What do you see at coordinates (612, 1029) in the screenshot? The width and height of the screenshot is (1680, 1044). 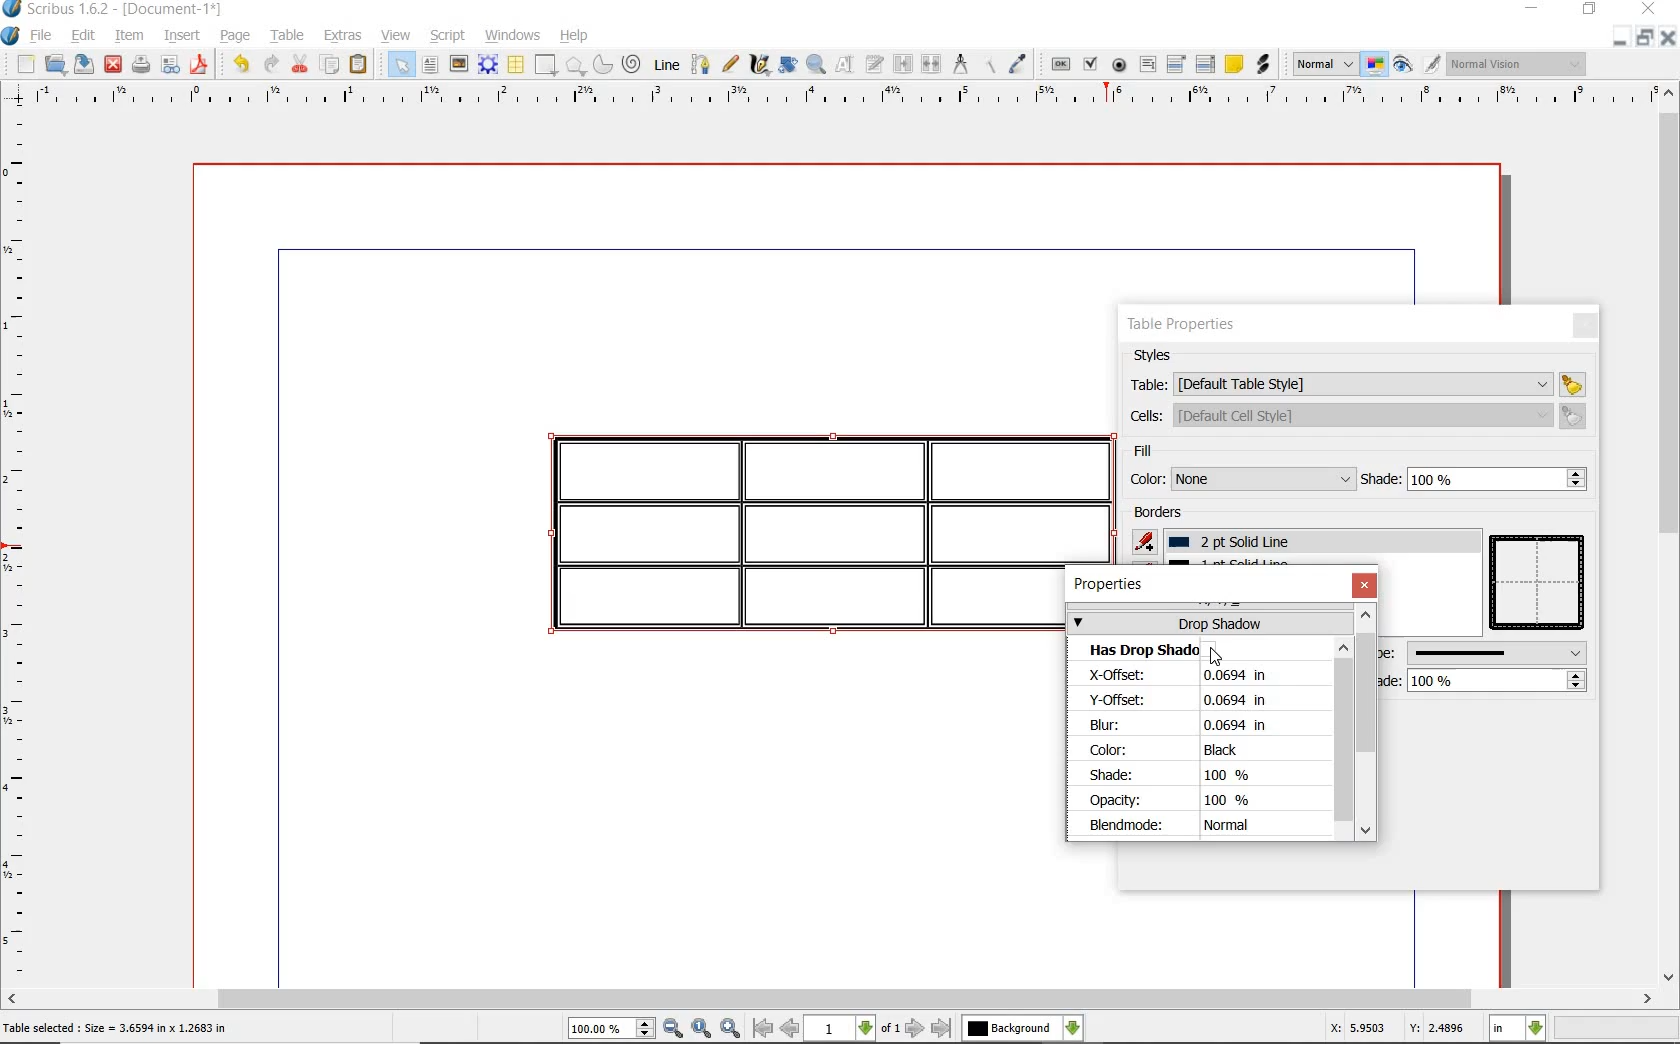 I see `select current zoom level` at bounding box center [612, 1029].